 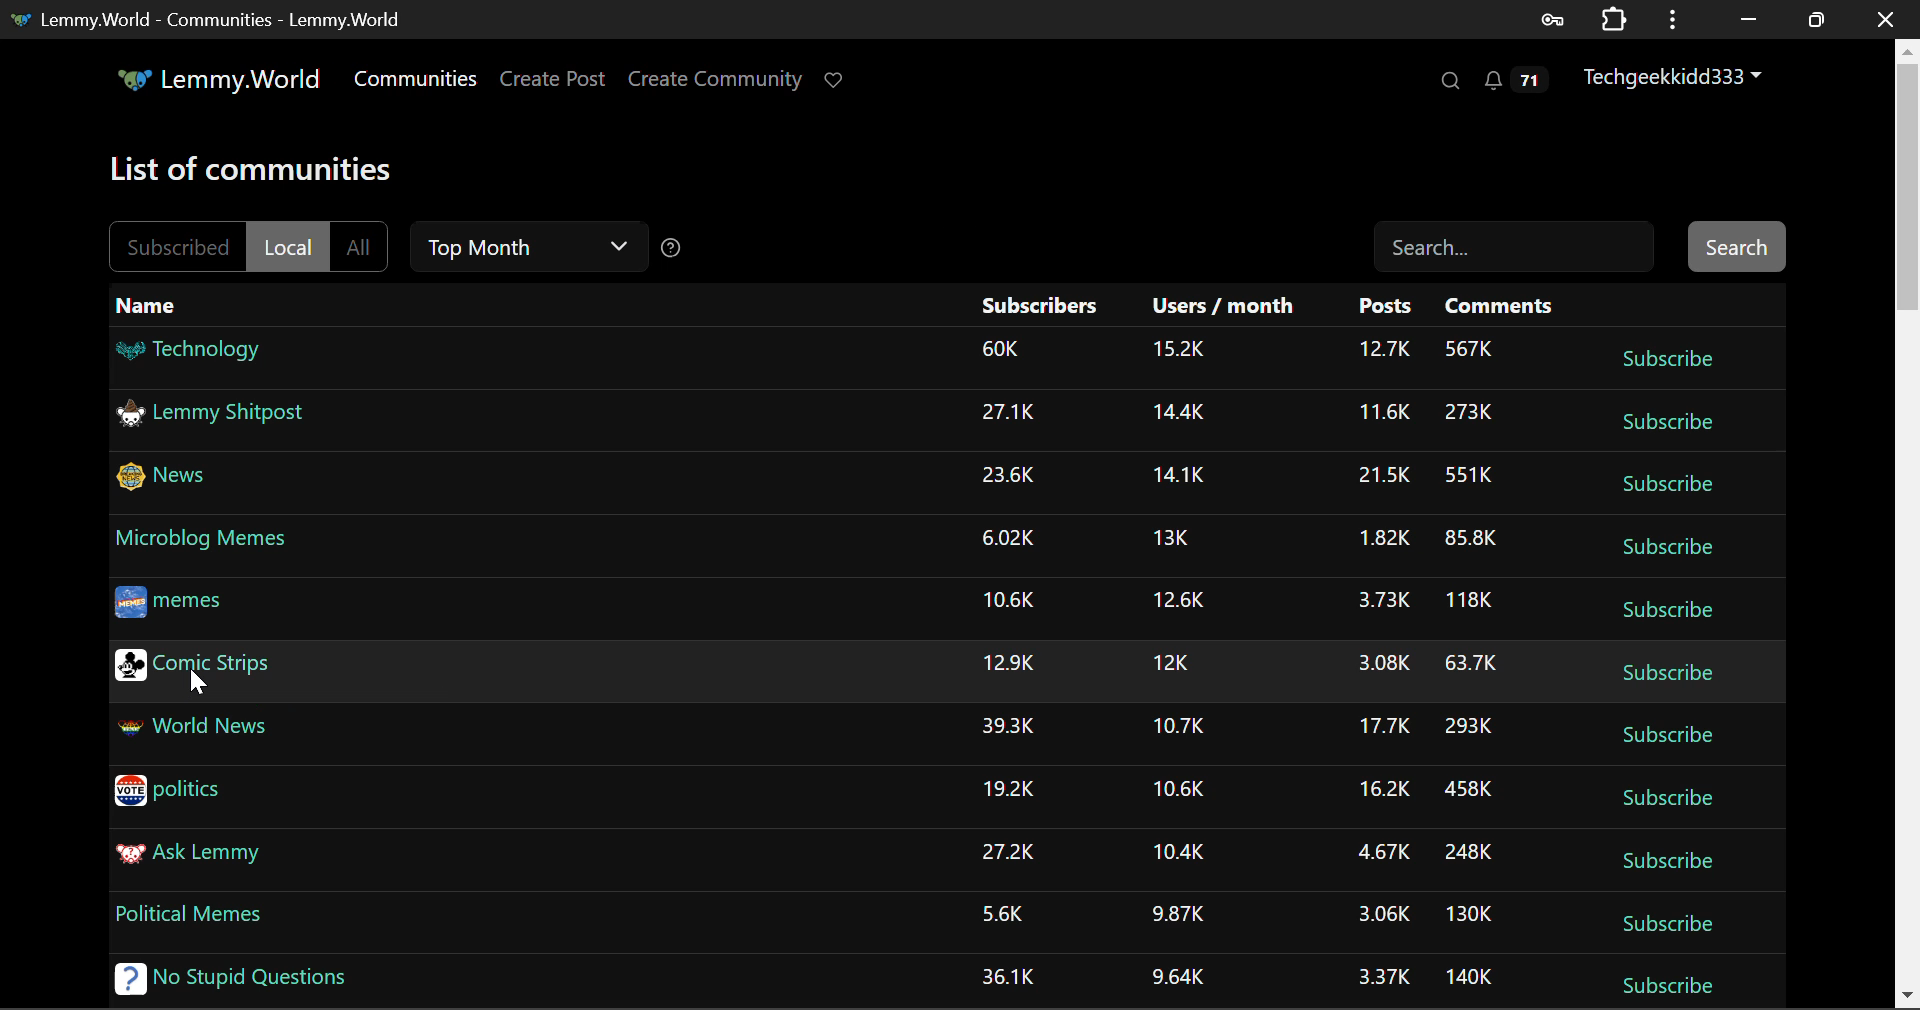 What do you see at coordinates (1172, 536) in the screenshot?
I see `13K` at bounding box center [1172, 536].